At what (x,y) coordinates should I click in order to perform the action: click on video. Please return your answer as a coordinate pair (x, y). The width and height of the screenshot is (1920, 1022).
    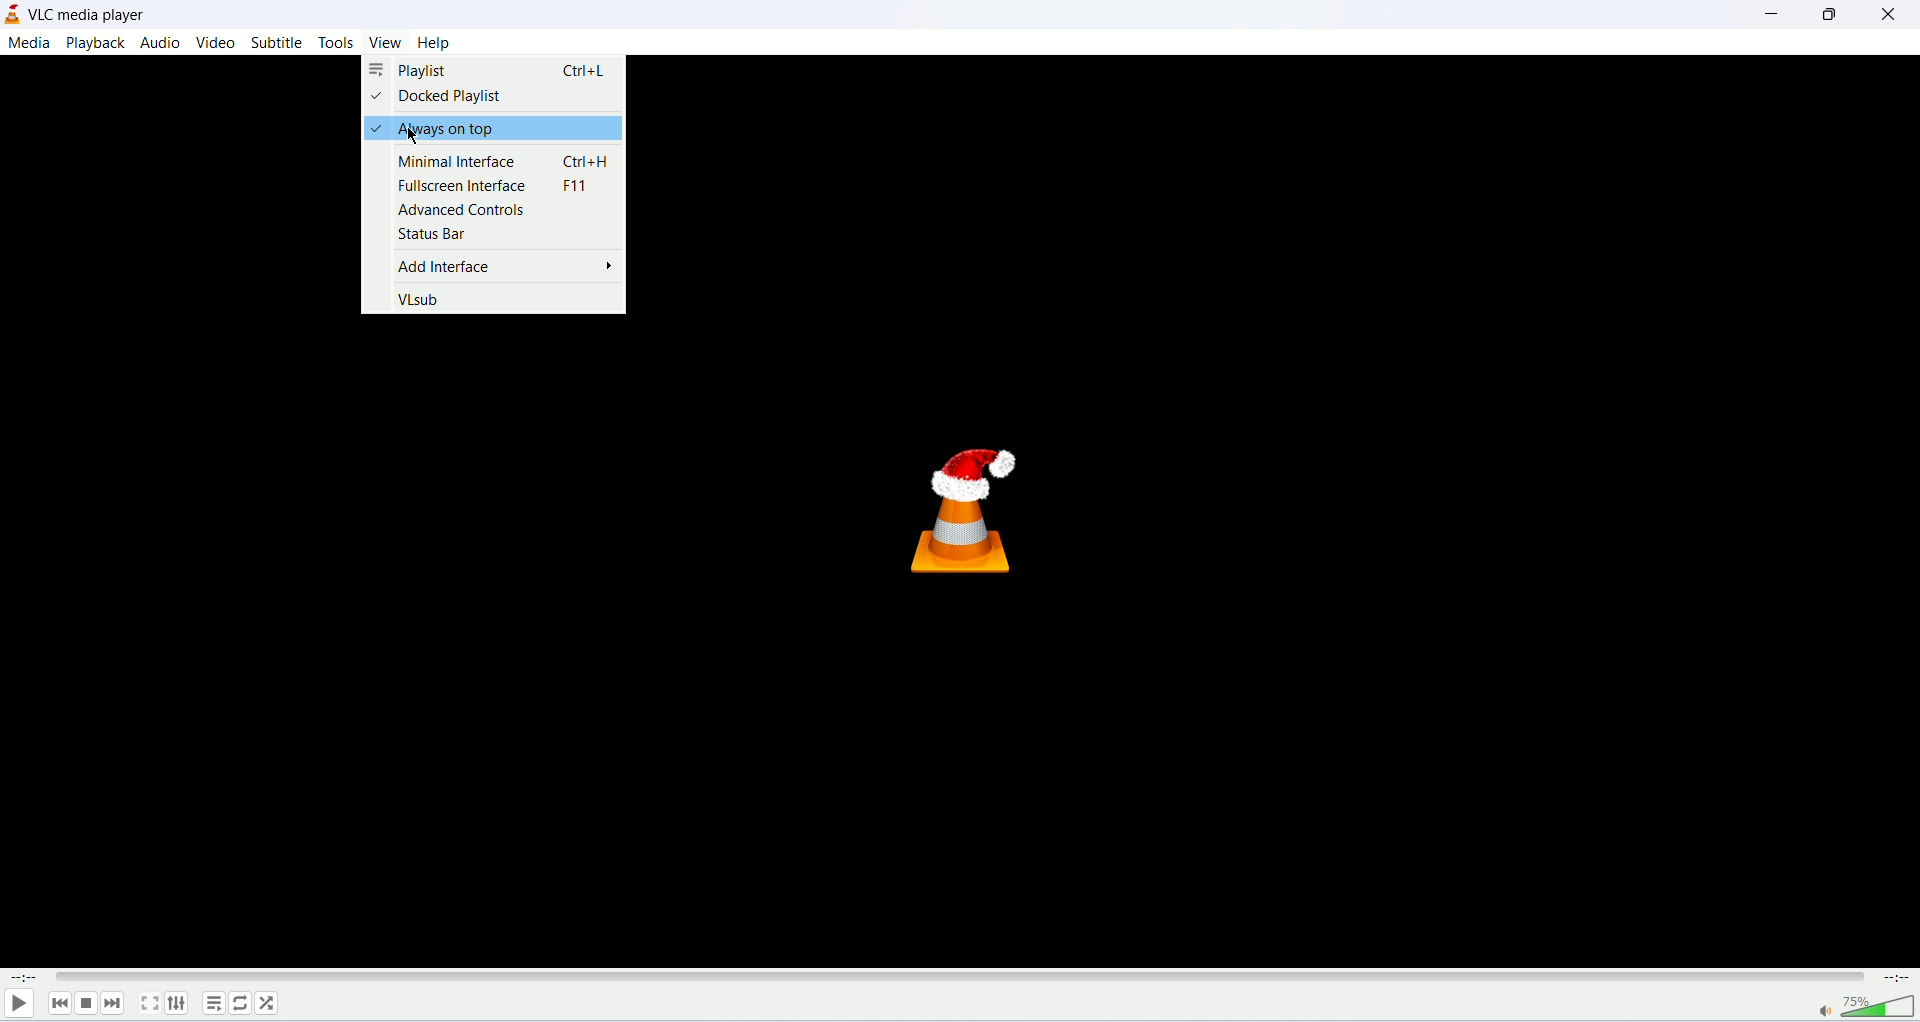
    Looking at the image, I should click on (215, 43).